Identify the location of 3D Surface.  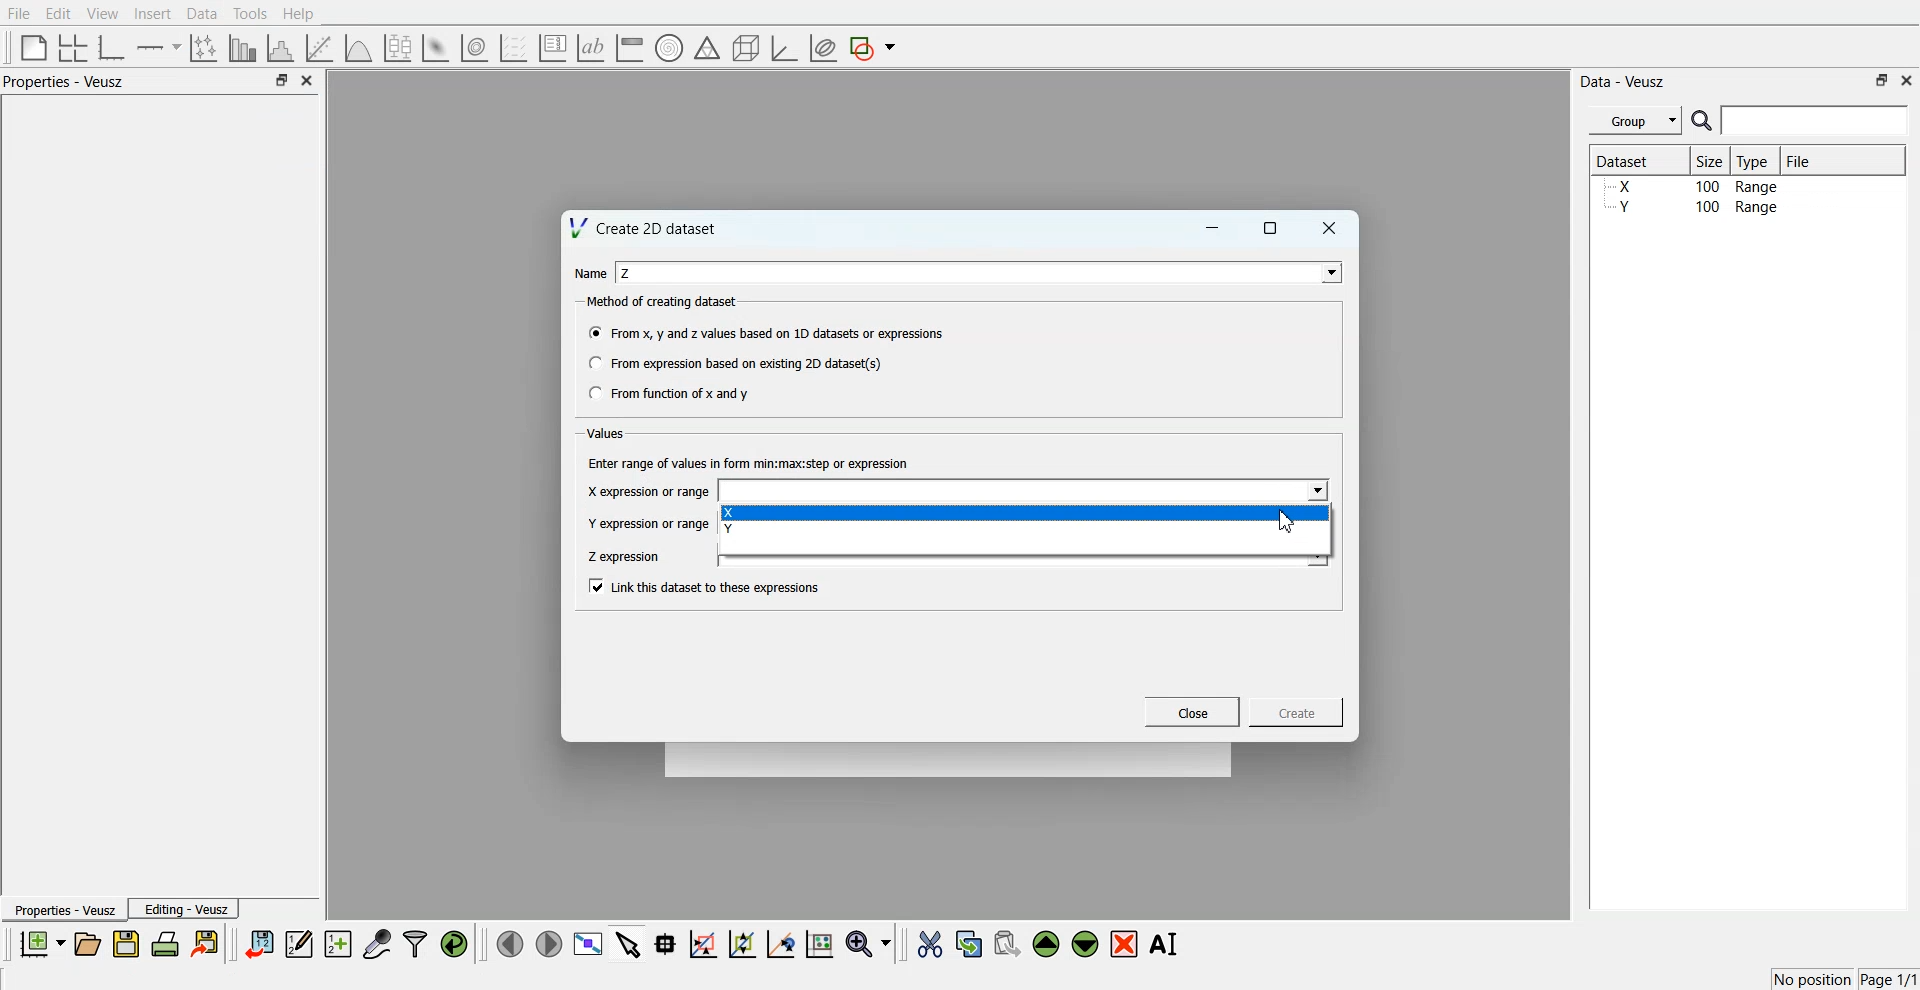
(435, 48).